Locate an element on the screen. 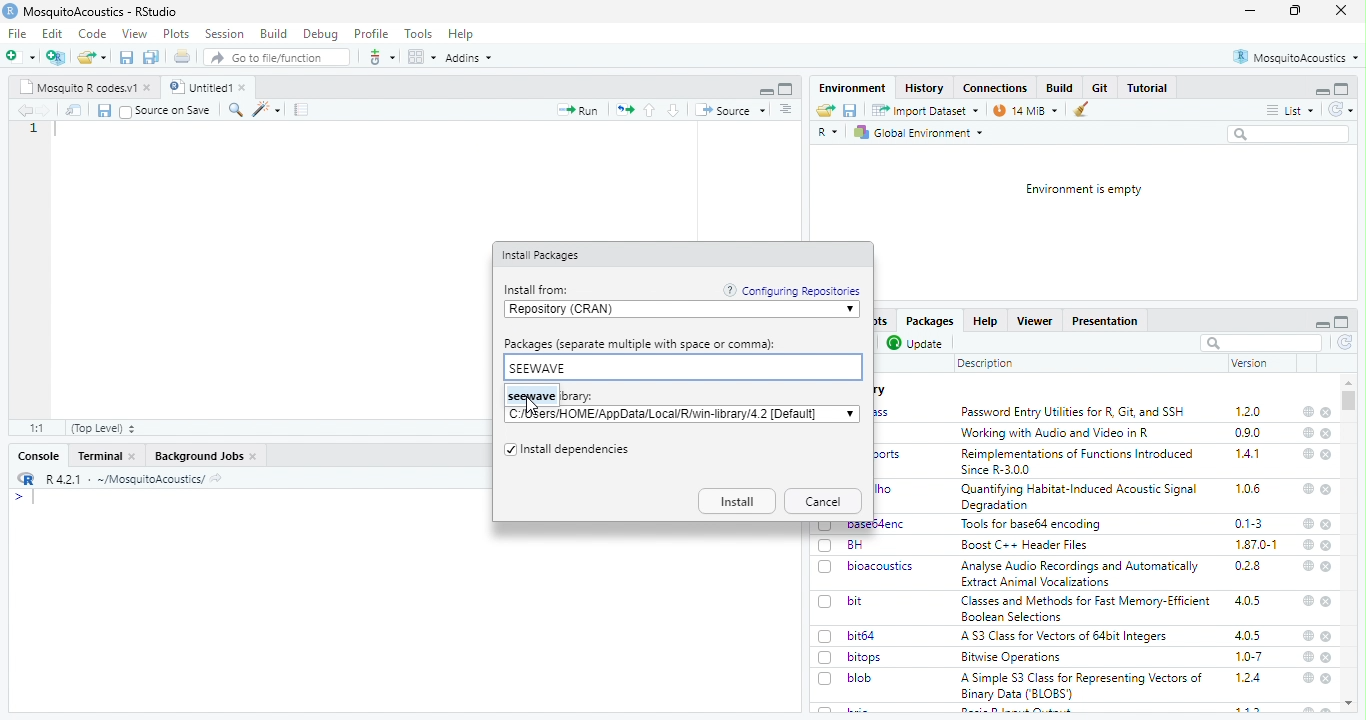 The width and height of the screenshot is (1366, 720). sync is located at coordinates (1346, 343).